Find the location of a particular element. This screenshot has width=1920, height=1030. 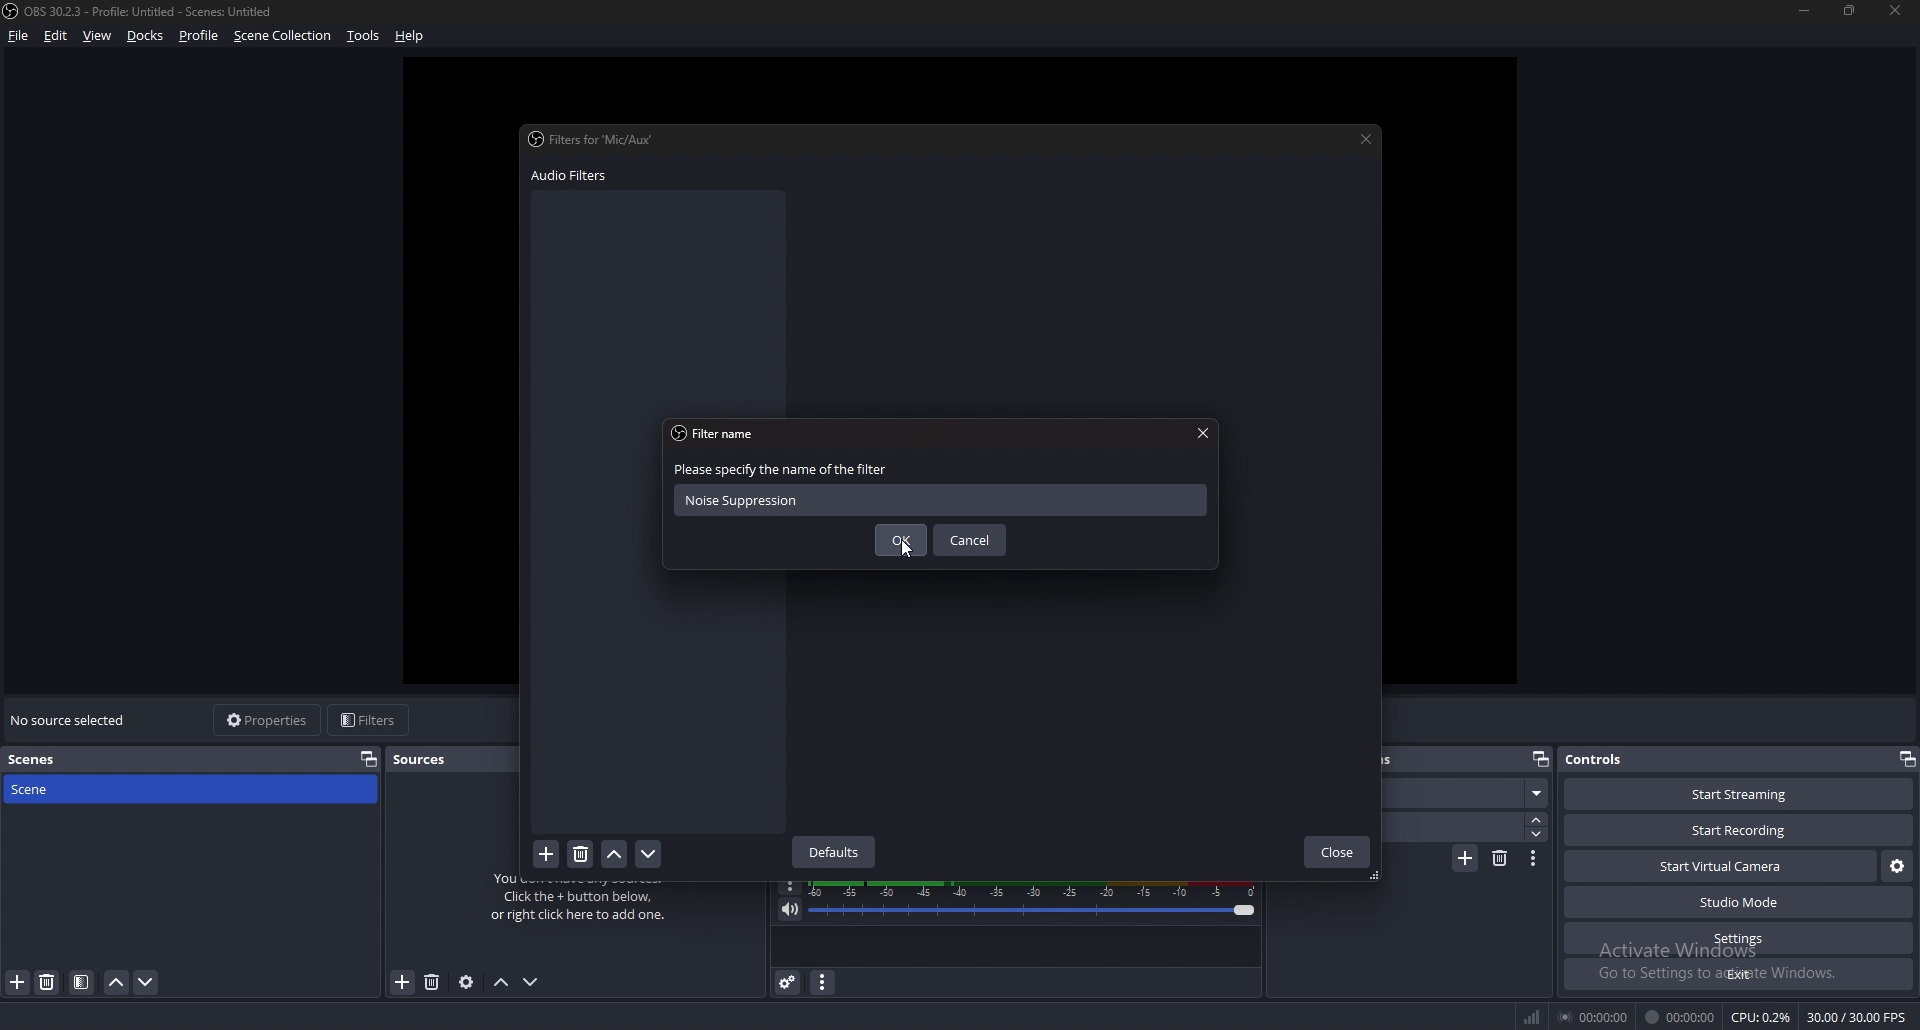

transition properties is located at coordinates (1536, 859).